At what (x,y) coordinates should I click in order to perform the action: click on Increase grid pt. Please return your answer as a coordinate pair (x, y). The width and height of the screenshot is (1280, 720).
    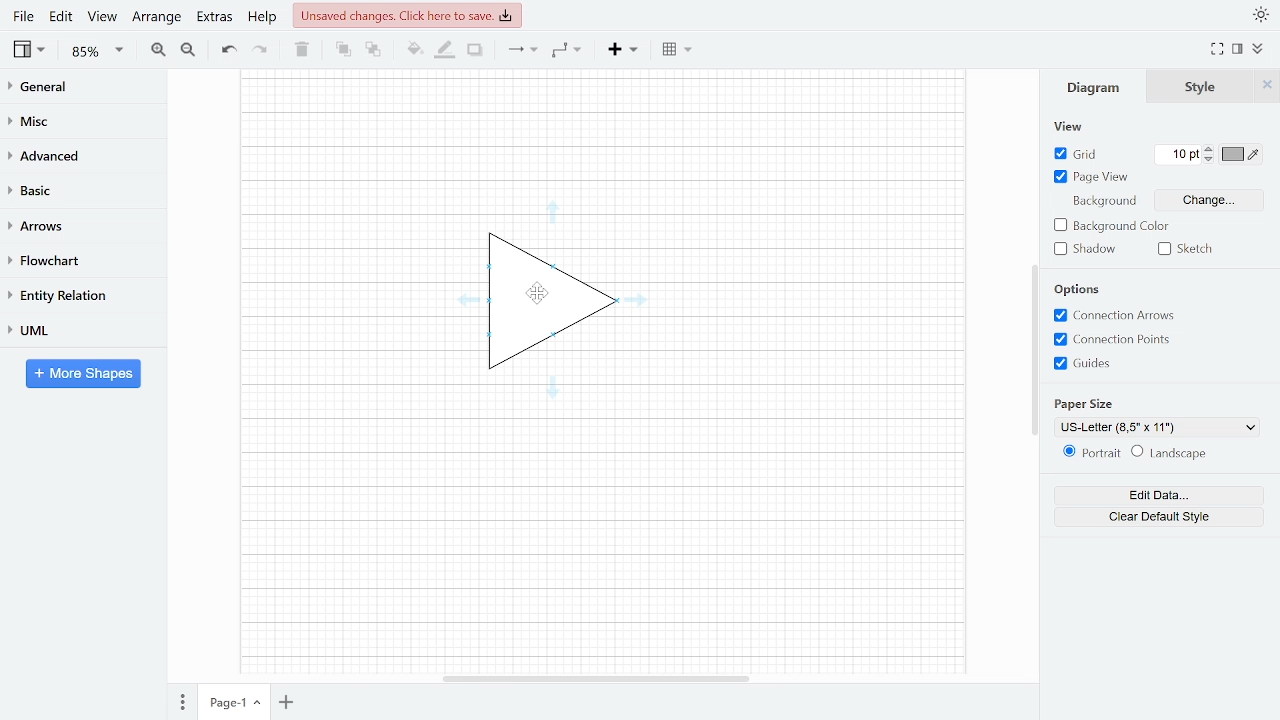
    Looking at the image, I should click on (1211, 149).